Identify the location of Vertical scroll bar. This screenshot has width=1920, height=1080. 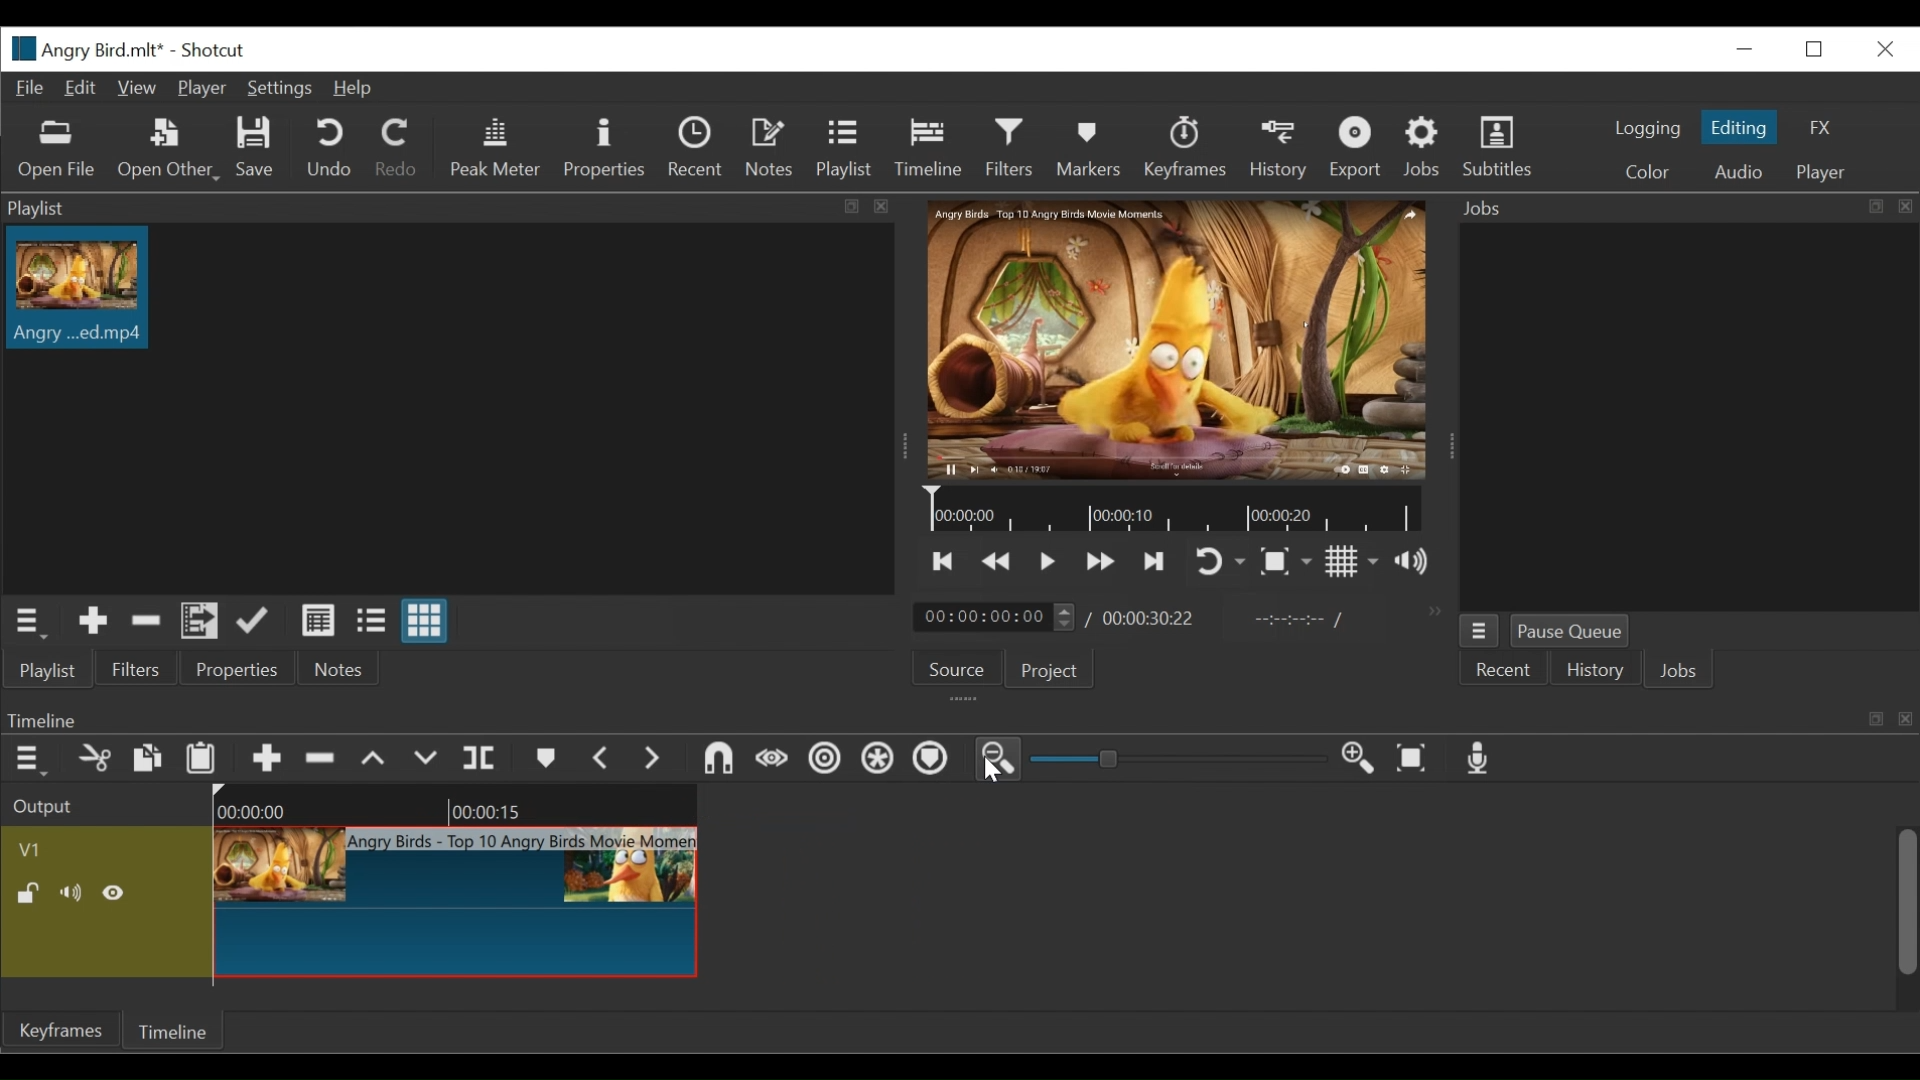
(1905, 901).